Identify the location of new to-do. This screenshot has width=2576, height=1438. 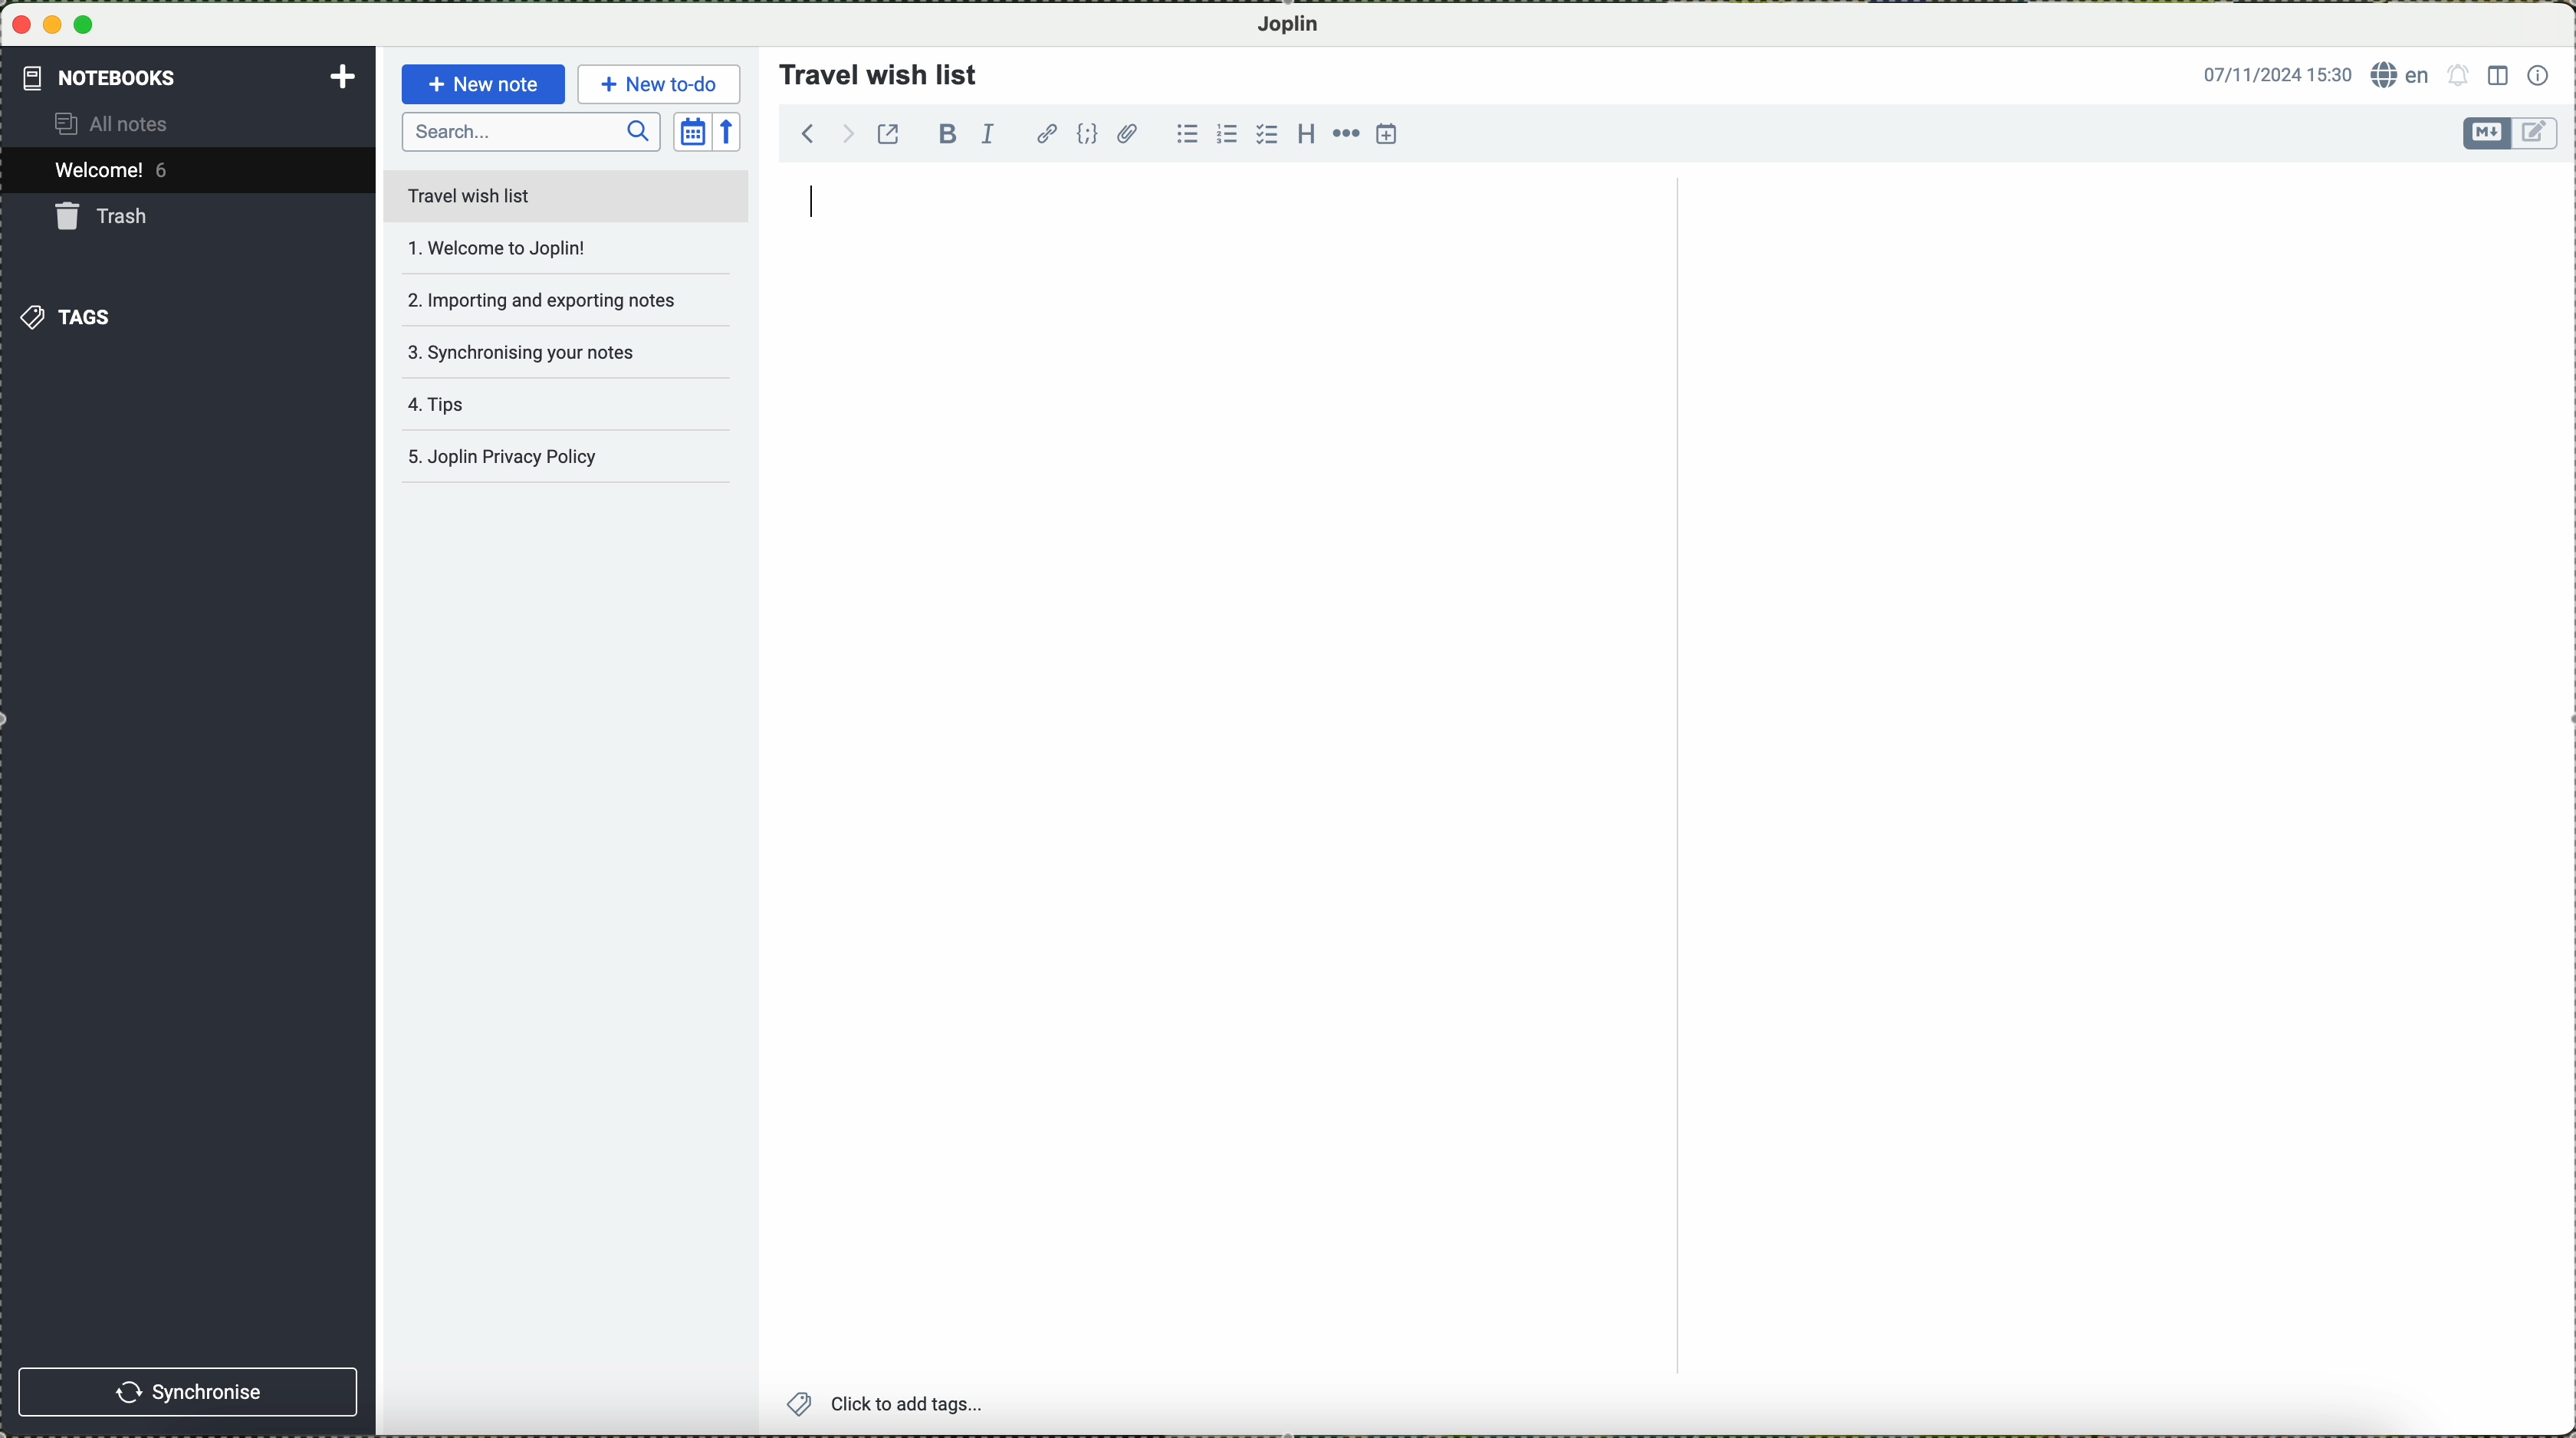
(658, 81).